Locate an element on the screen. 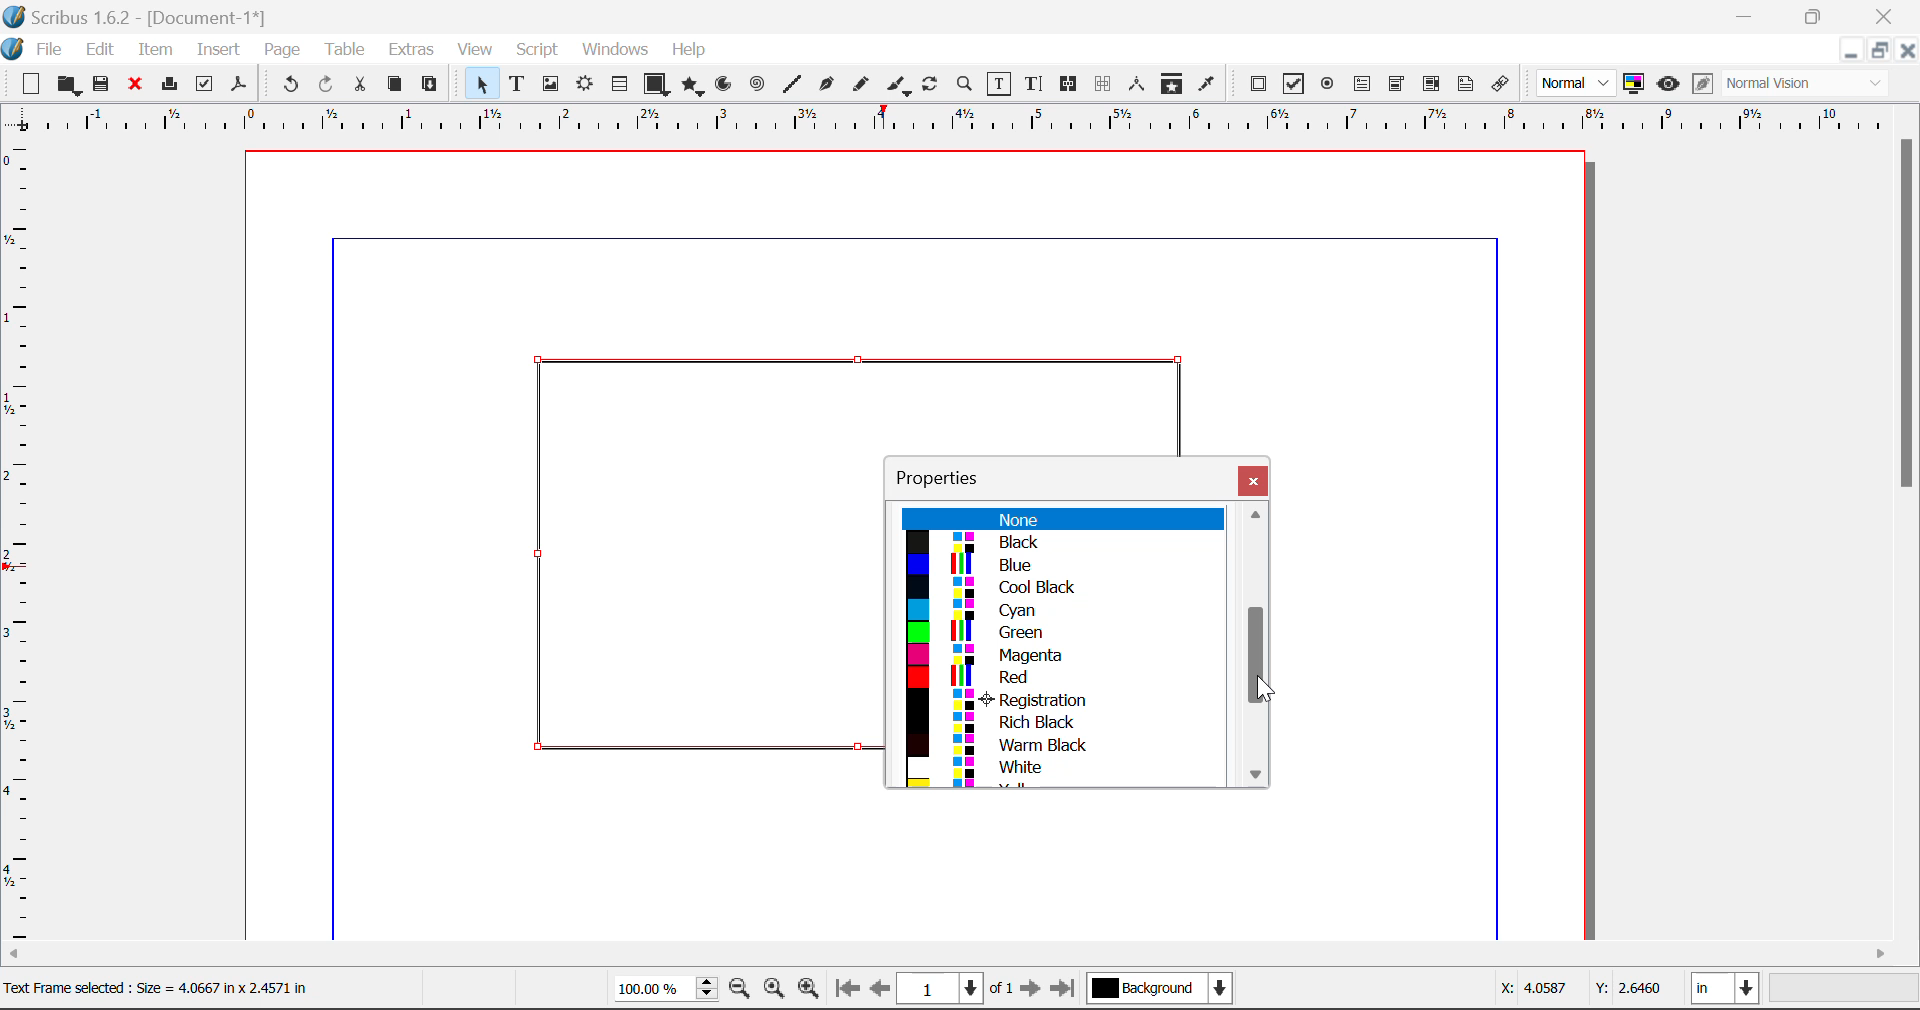  Page 1 of 1 is located at coordinates (958, 988).